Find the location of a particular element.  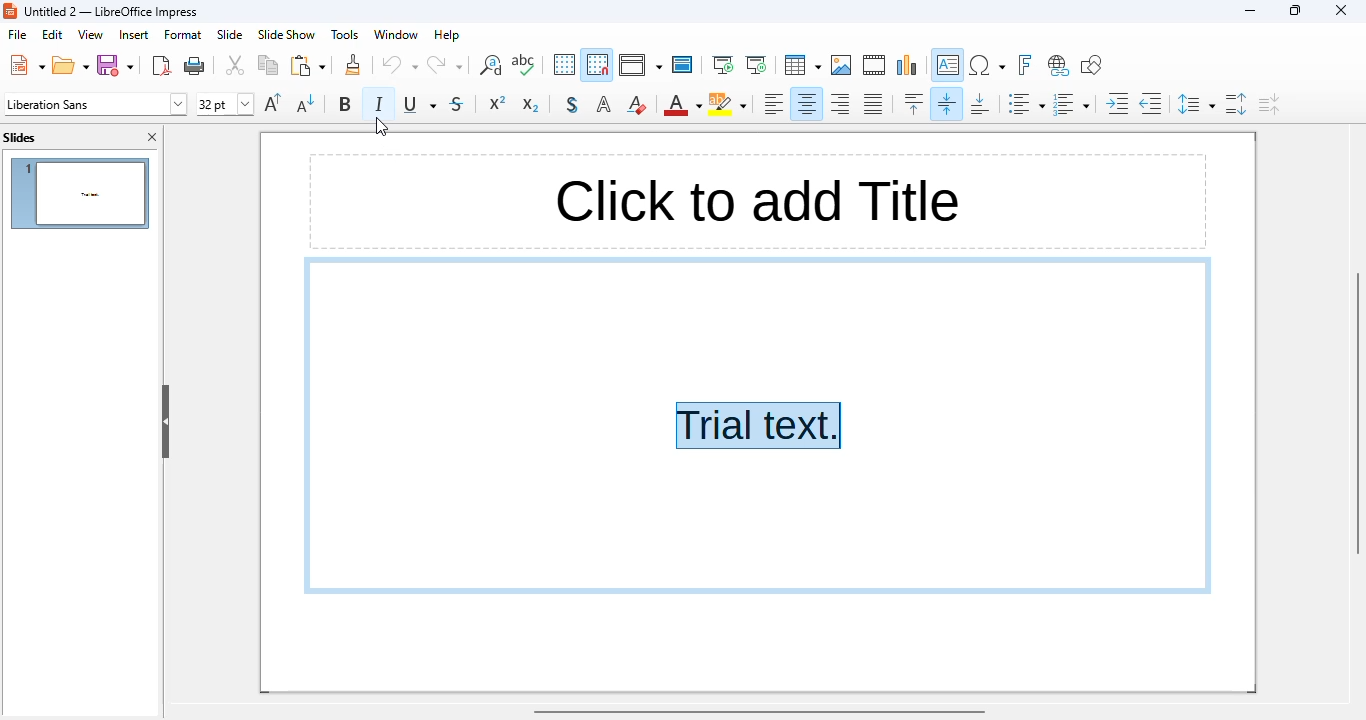

snap to grid is located at coordinates (598, 65).